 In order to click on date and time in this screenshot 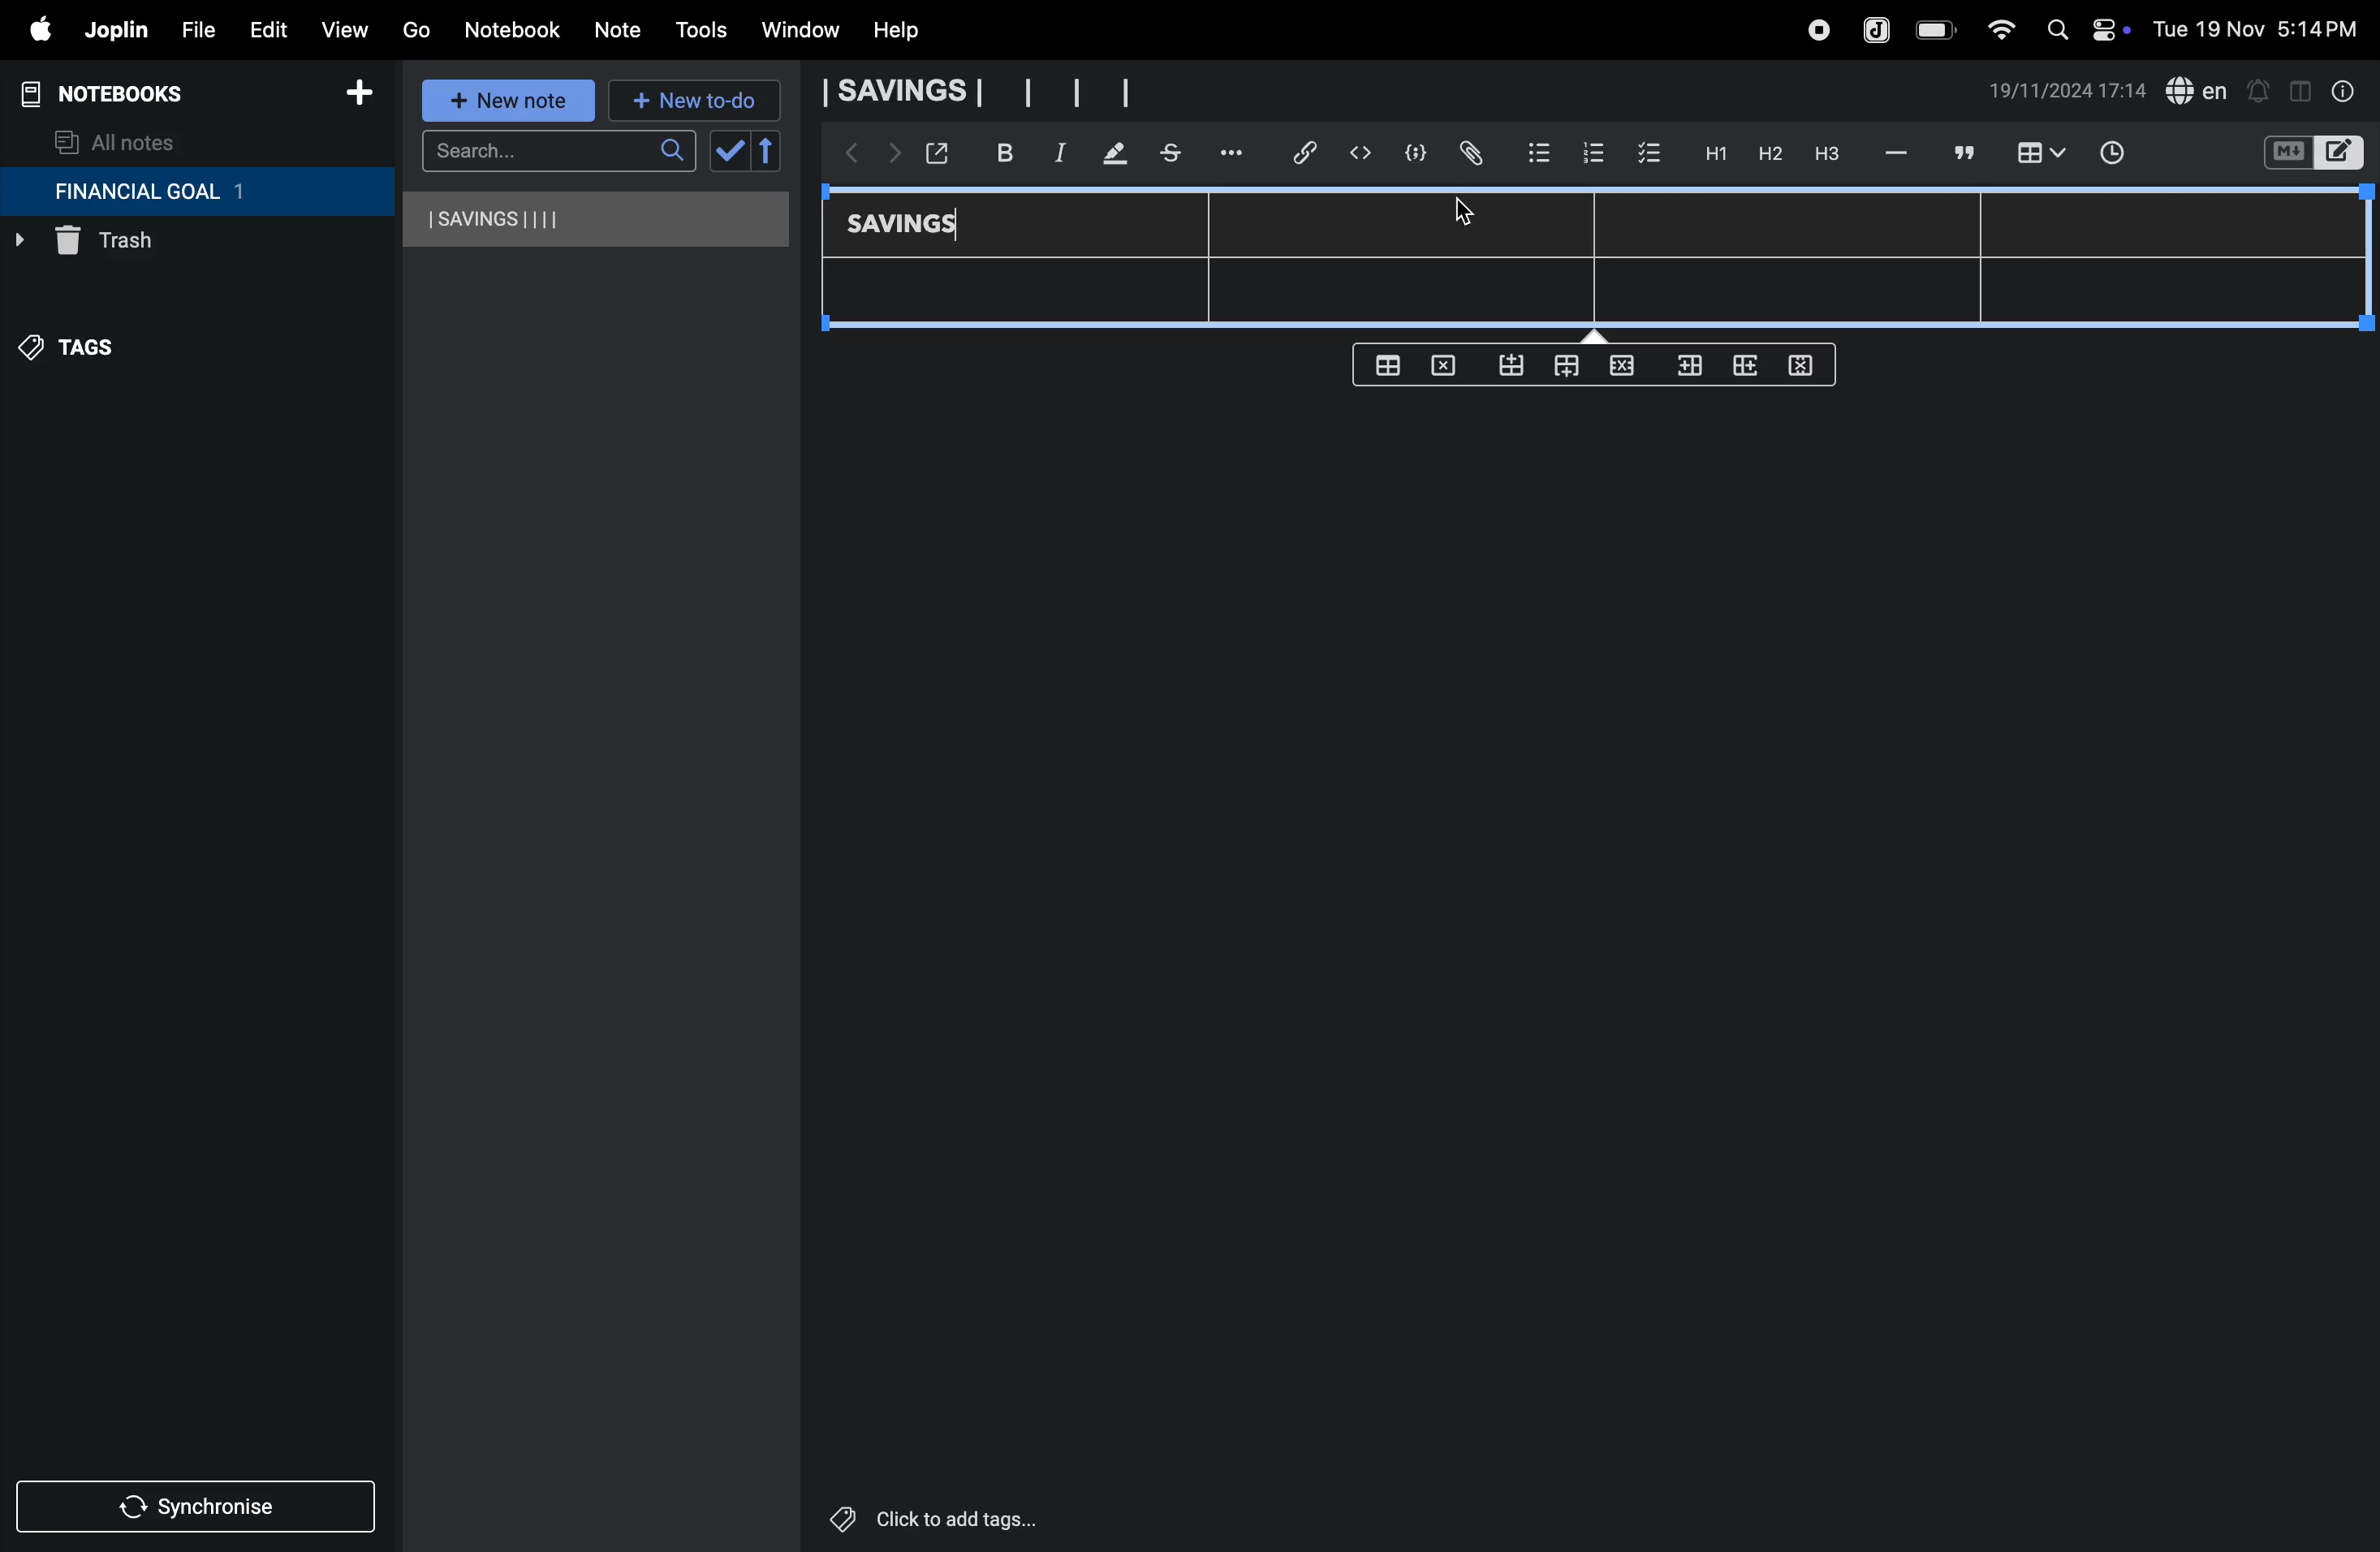, I will do `click(2068, 91)`.